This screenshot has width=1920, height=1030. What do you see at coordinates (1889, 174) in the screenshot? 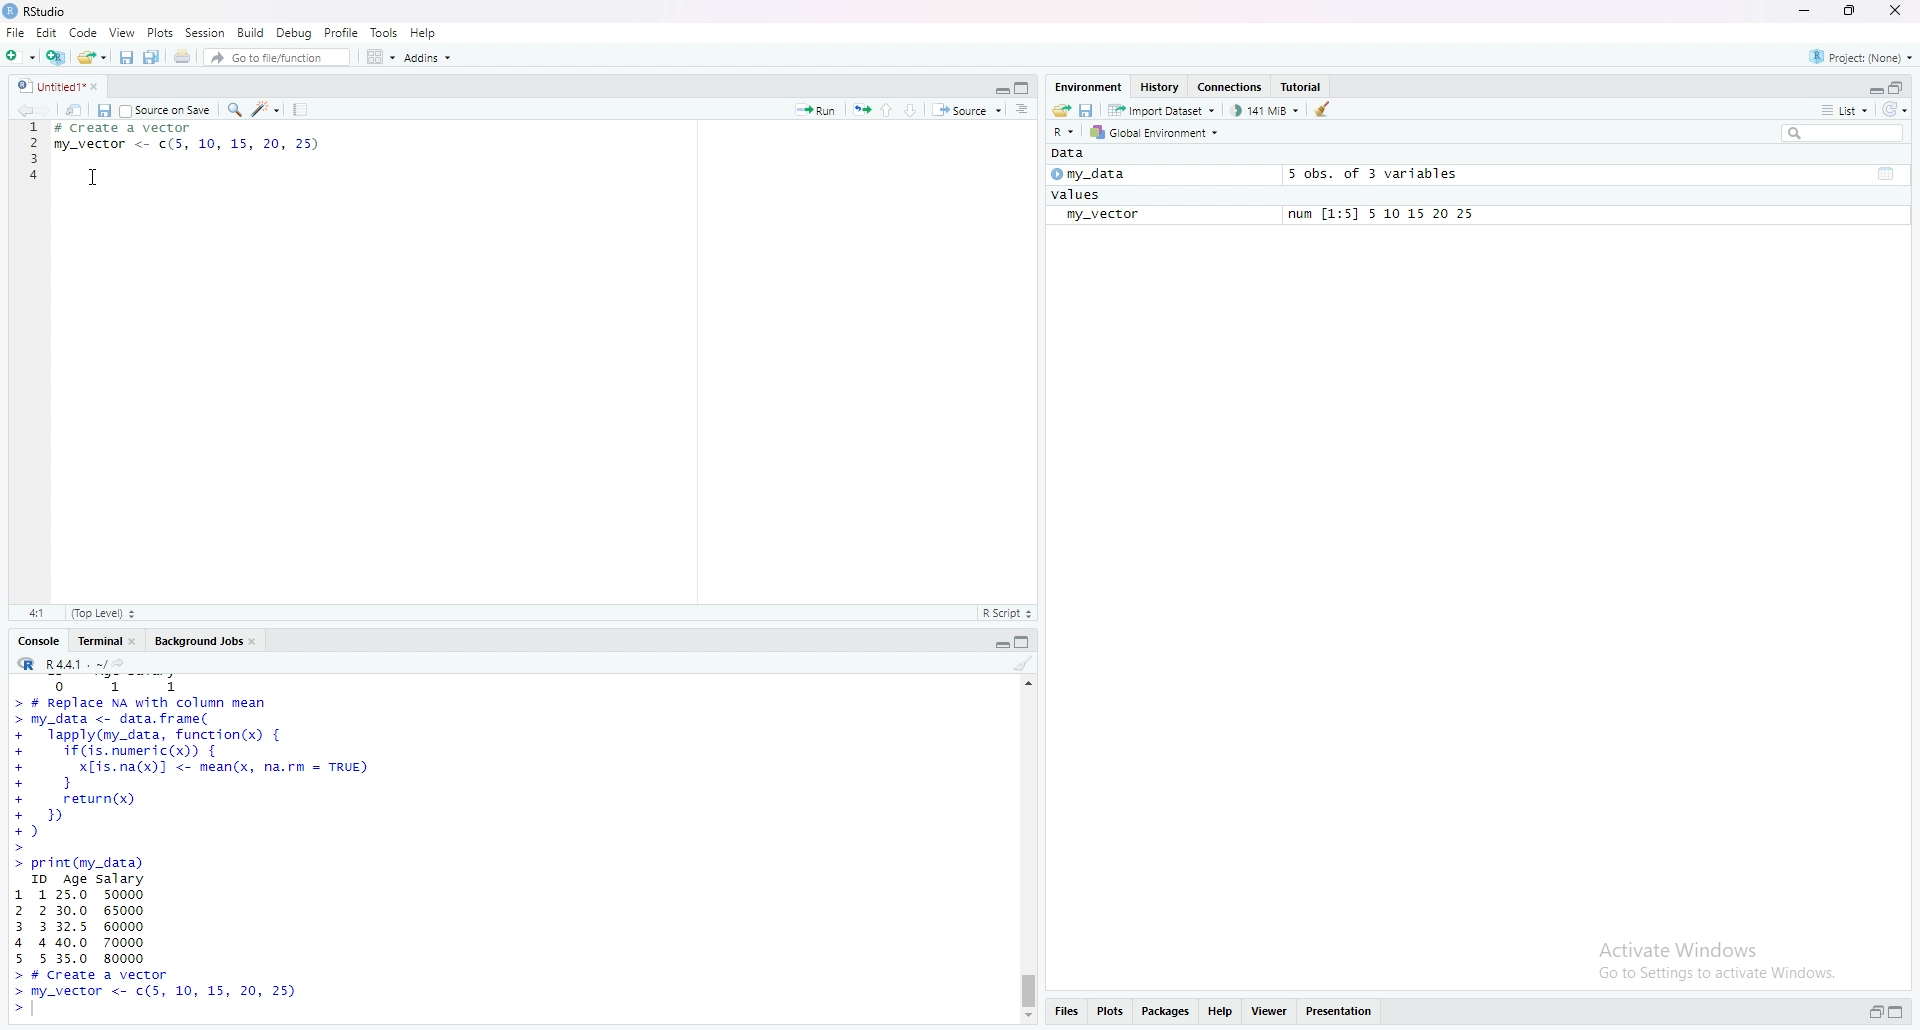
I see `collapse` at bounding box center [1889, 174].